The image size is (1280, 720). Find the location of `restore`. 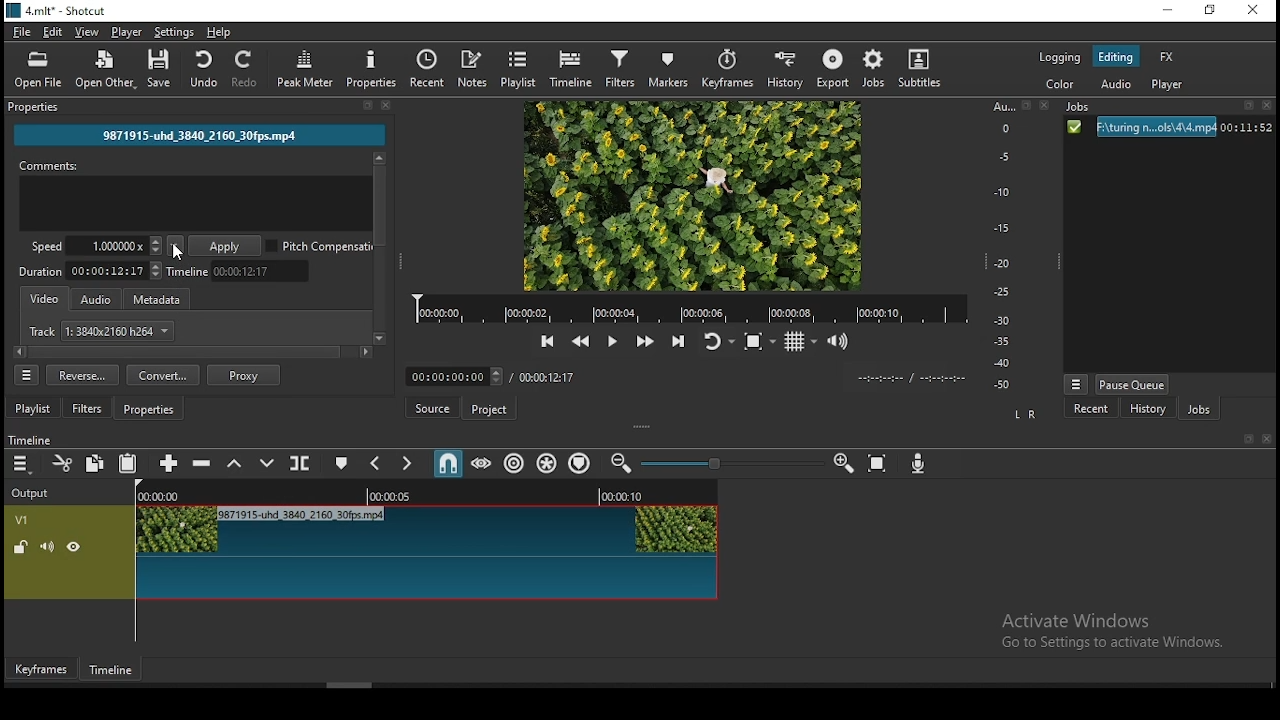

restore is located at coordinates (1213, 12).